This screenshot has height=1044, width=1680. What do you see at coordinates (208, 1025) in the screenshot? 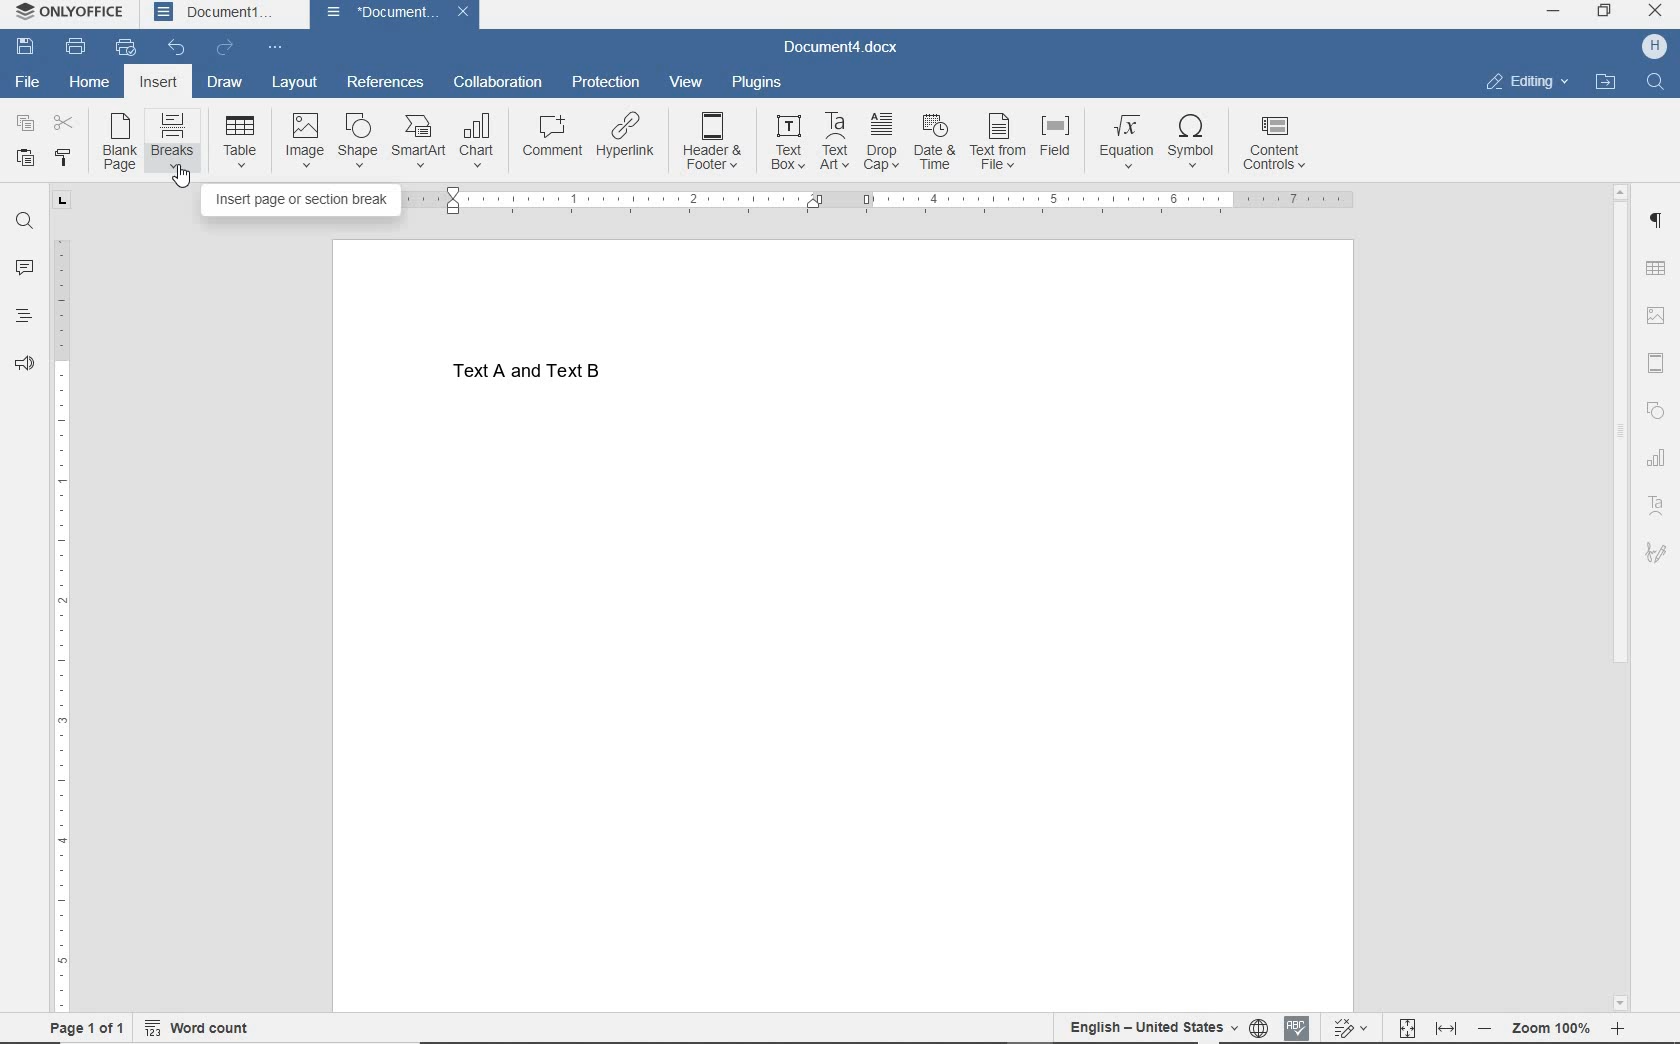
I see `WORD COUNT` at bounding box center [208, 1025].